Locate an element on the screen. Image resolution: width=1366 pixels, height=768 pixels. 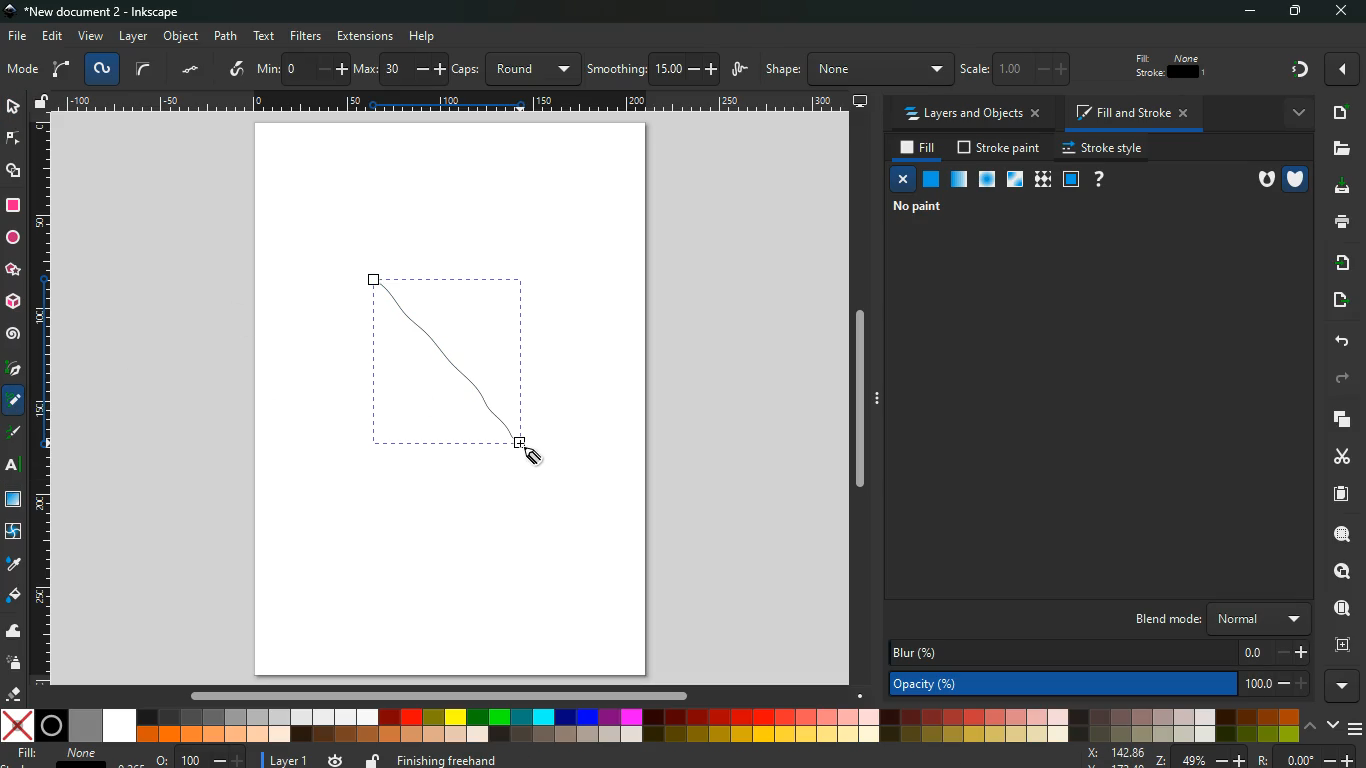
desktop is located at coordinates (859, 102).